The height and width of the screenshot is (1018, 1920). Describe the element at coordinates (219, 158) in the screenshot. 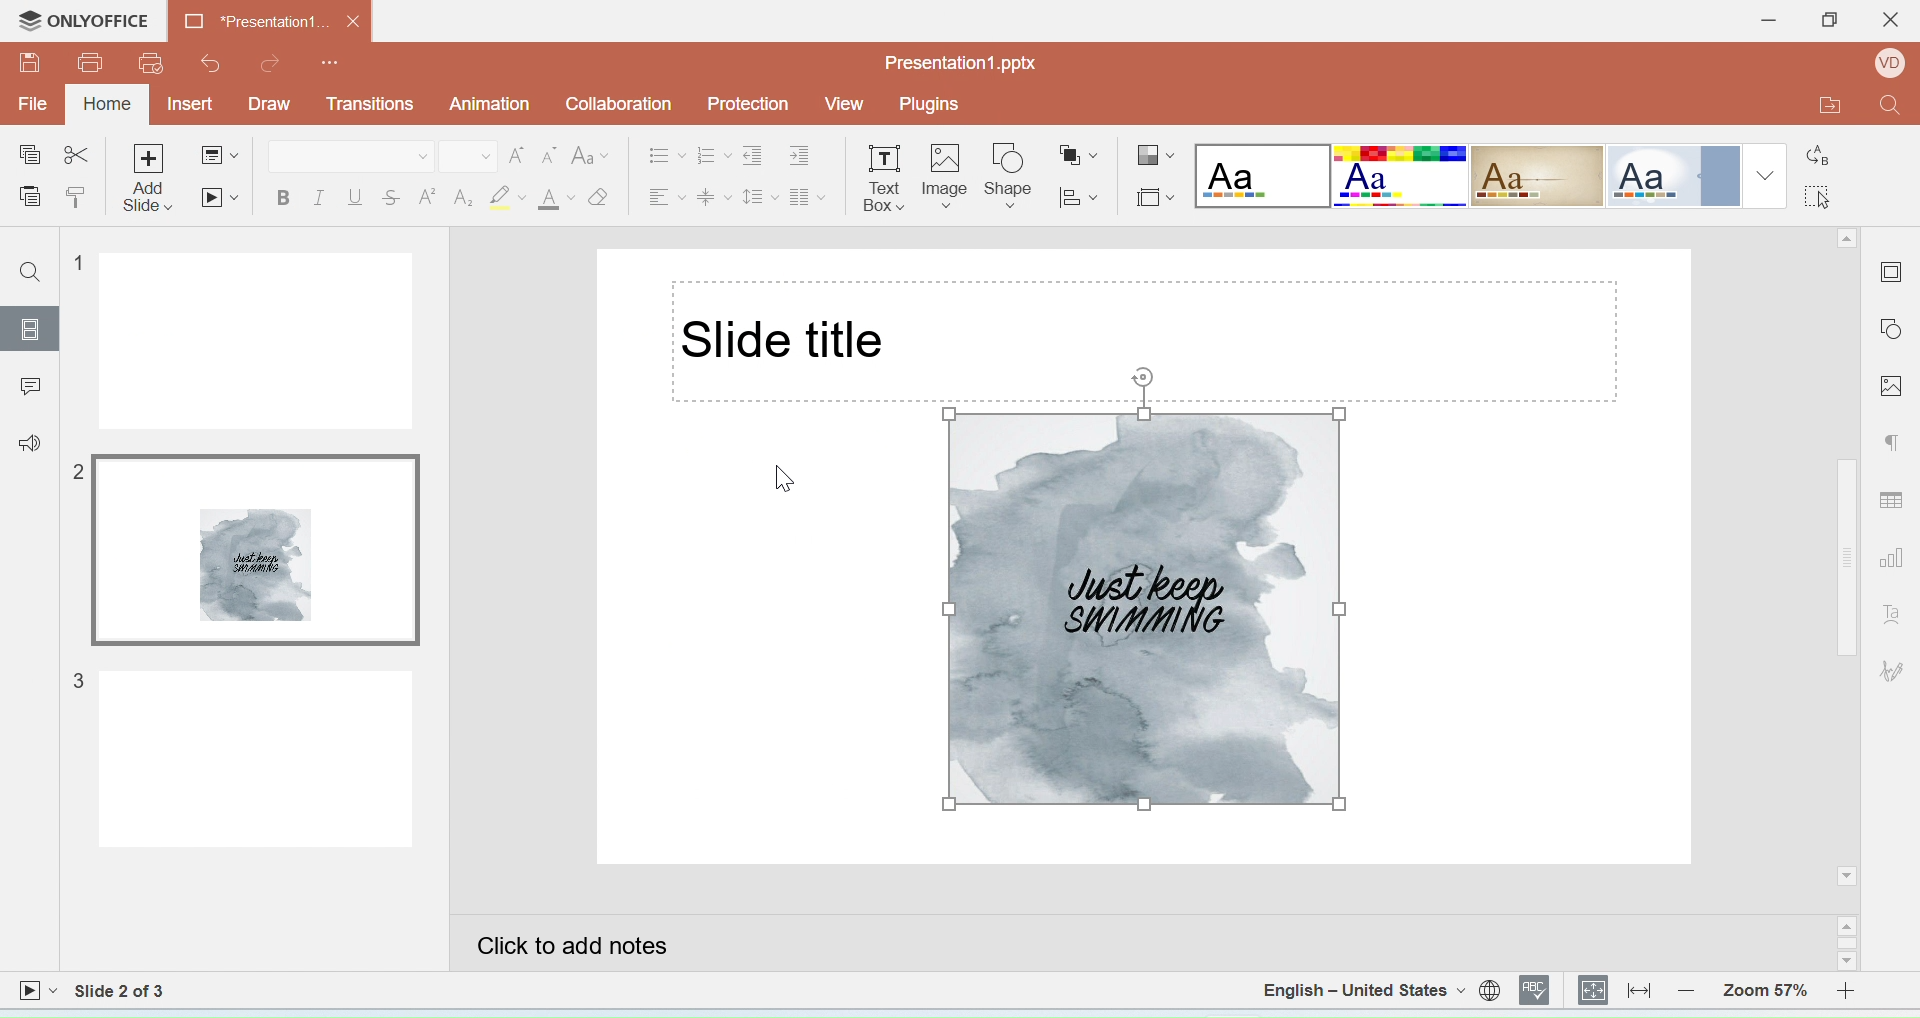

I see `Change slide layout` at that location.